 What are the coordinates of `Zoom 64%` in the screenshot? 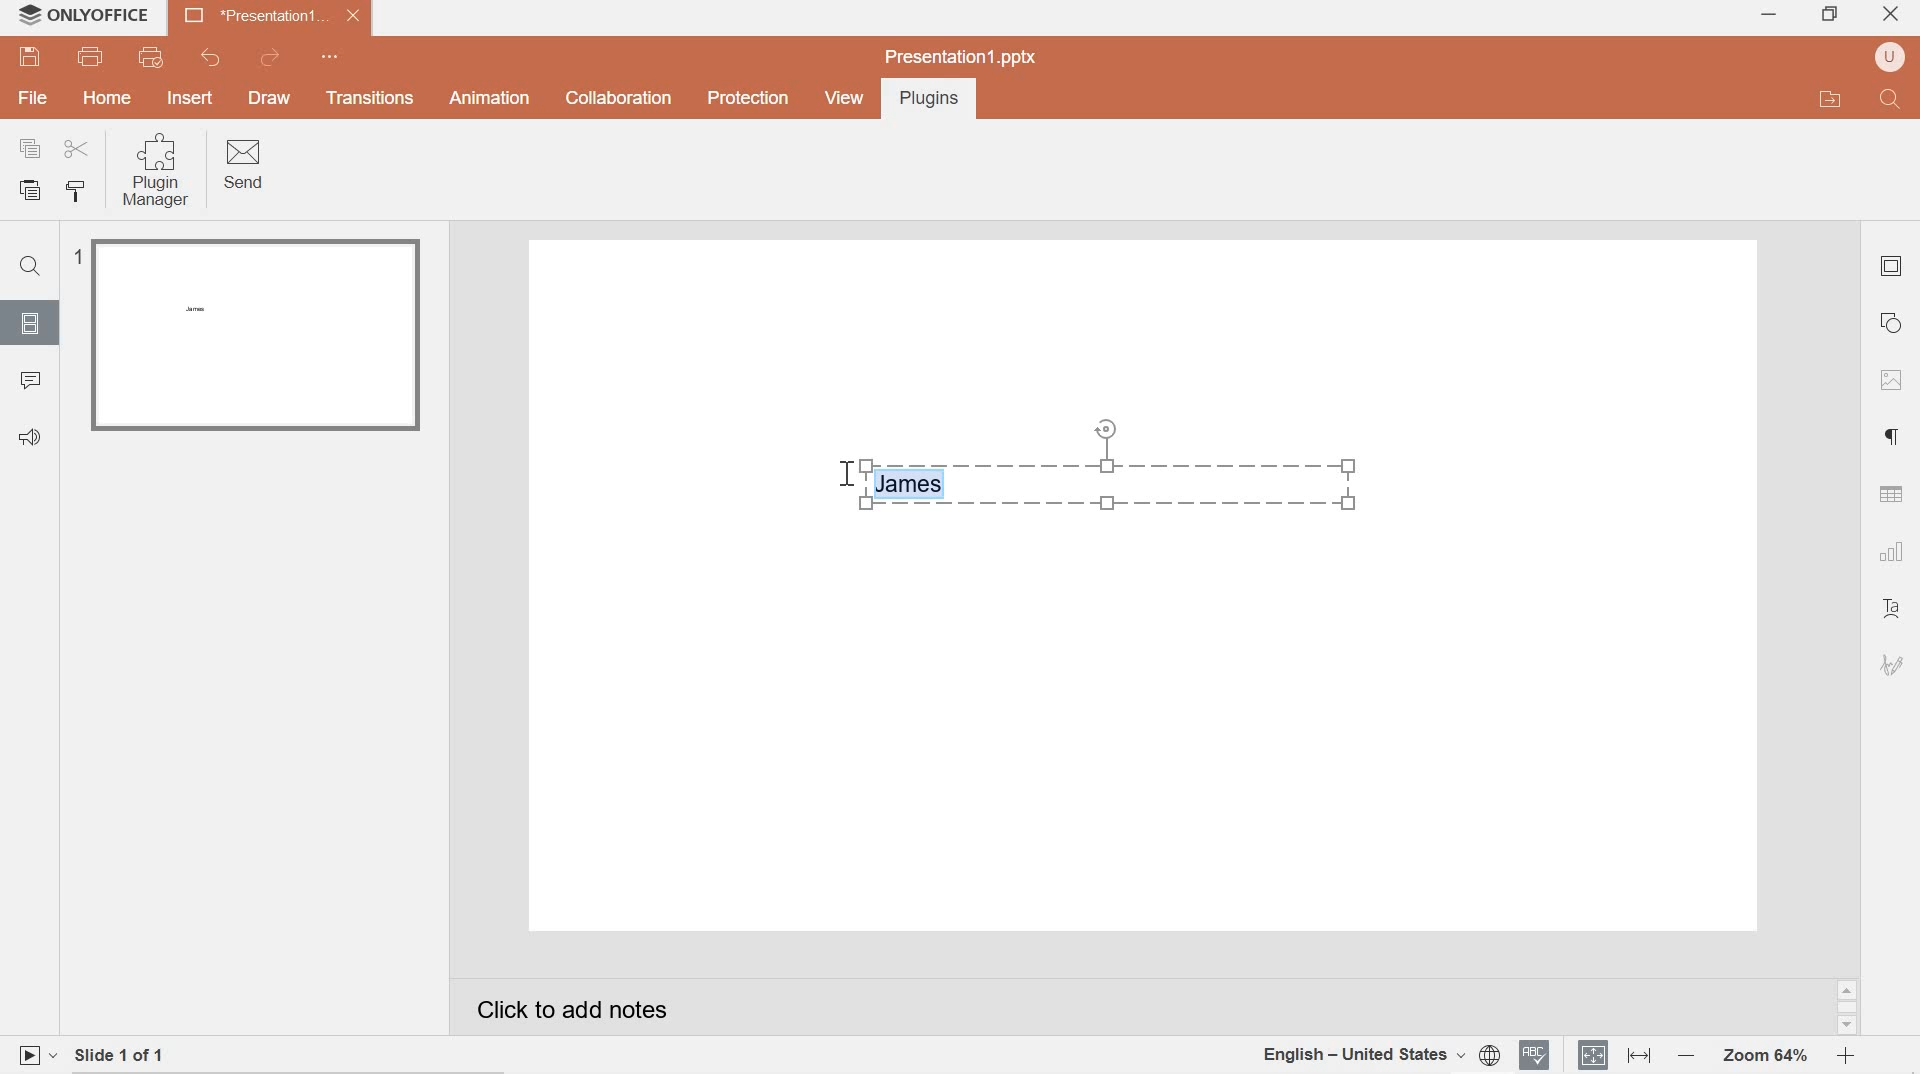 It's located at (1763, 1055).